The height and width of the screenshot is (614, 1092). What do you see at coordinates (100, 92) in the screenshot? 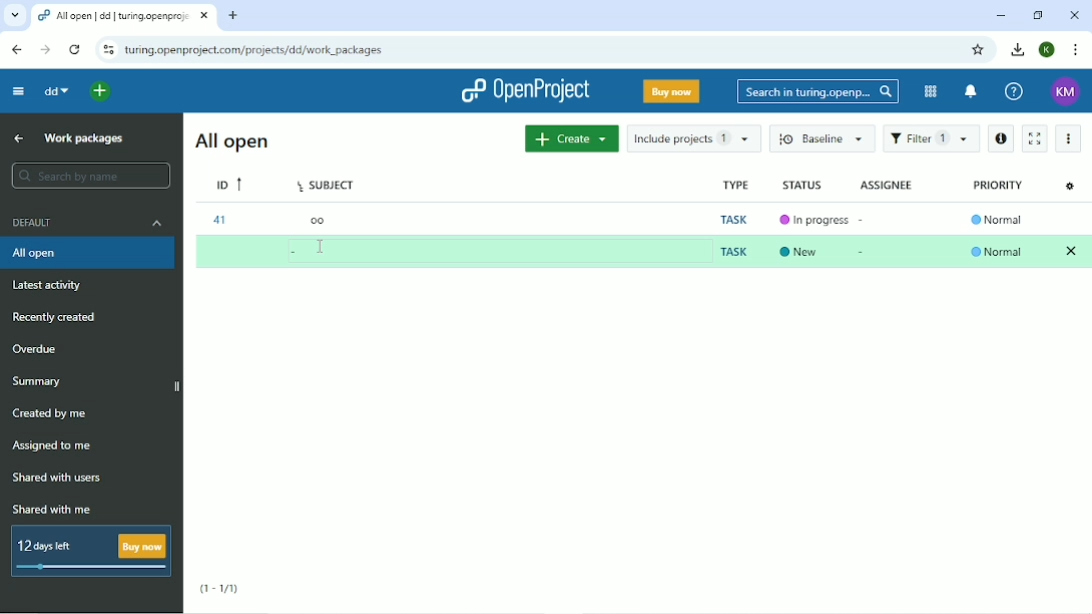
I see `Open quick add menu` at bounding box center [100, 92].